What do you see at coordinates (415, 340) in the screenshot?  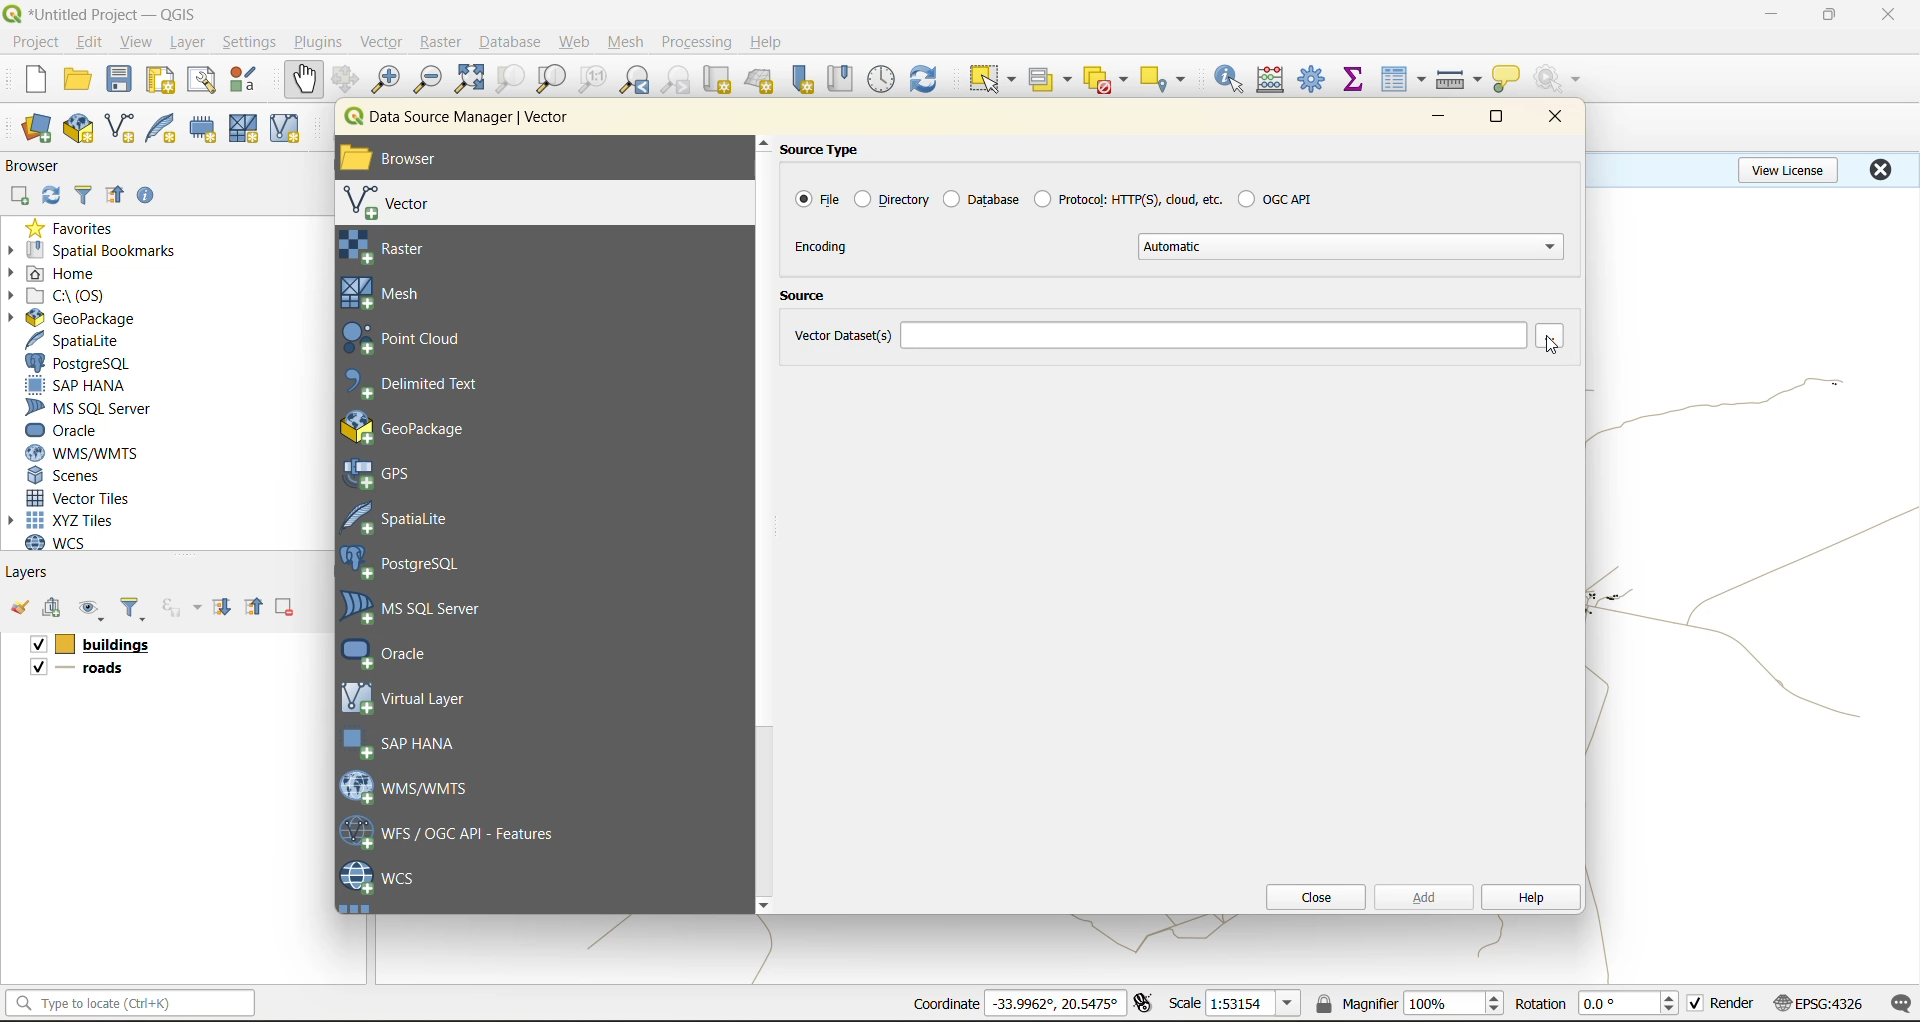 I see `point cloud` at bounding box center [415, 340].